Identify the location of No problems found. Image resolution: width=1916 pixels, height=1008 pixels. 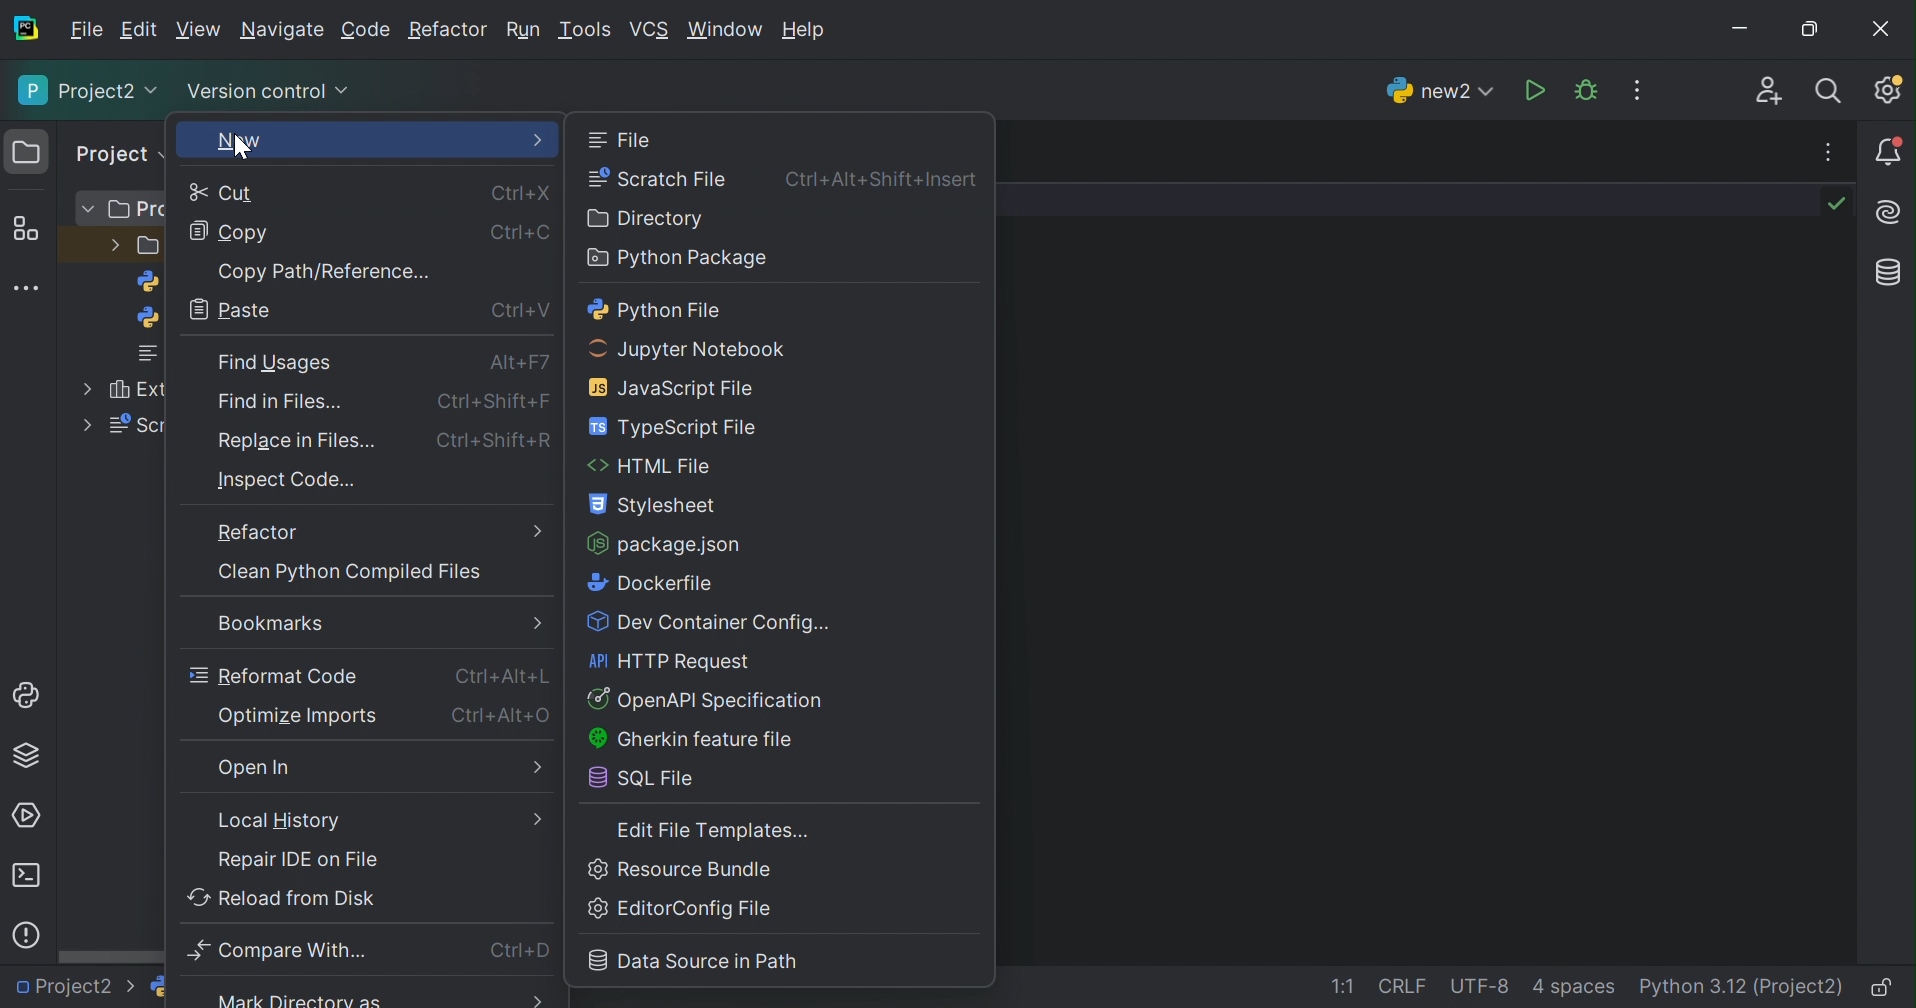
(1841, 206).